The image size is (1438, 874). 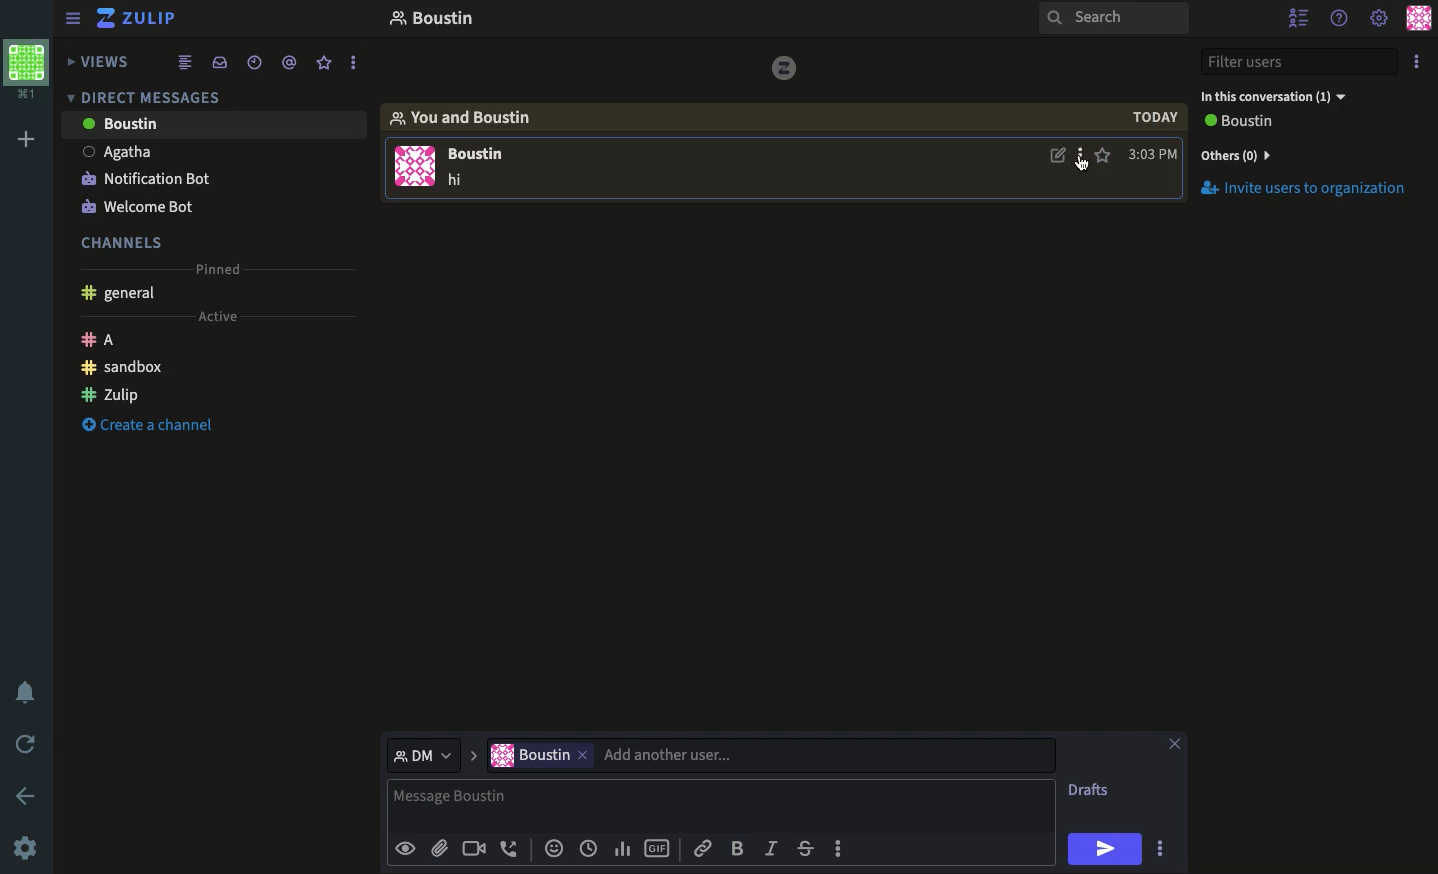 I want to click on DM, so click(x=149, y=96).